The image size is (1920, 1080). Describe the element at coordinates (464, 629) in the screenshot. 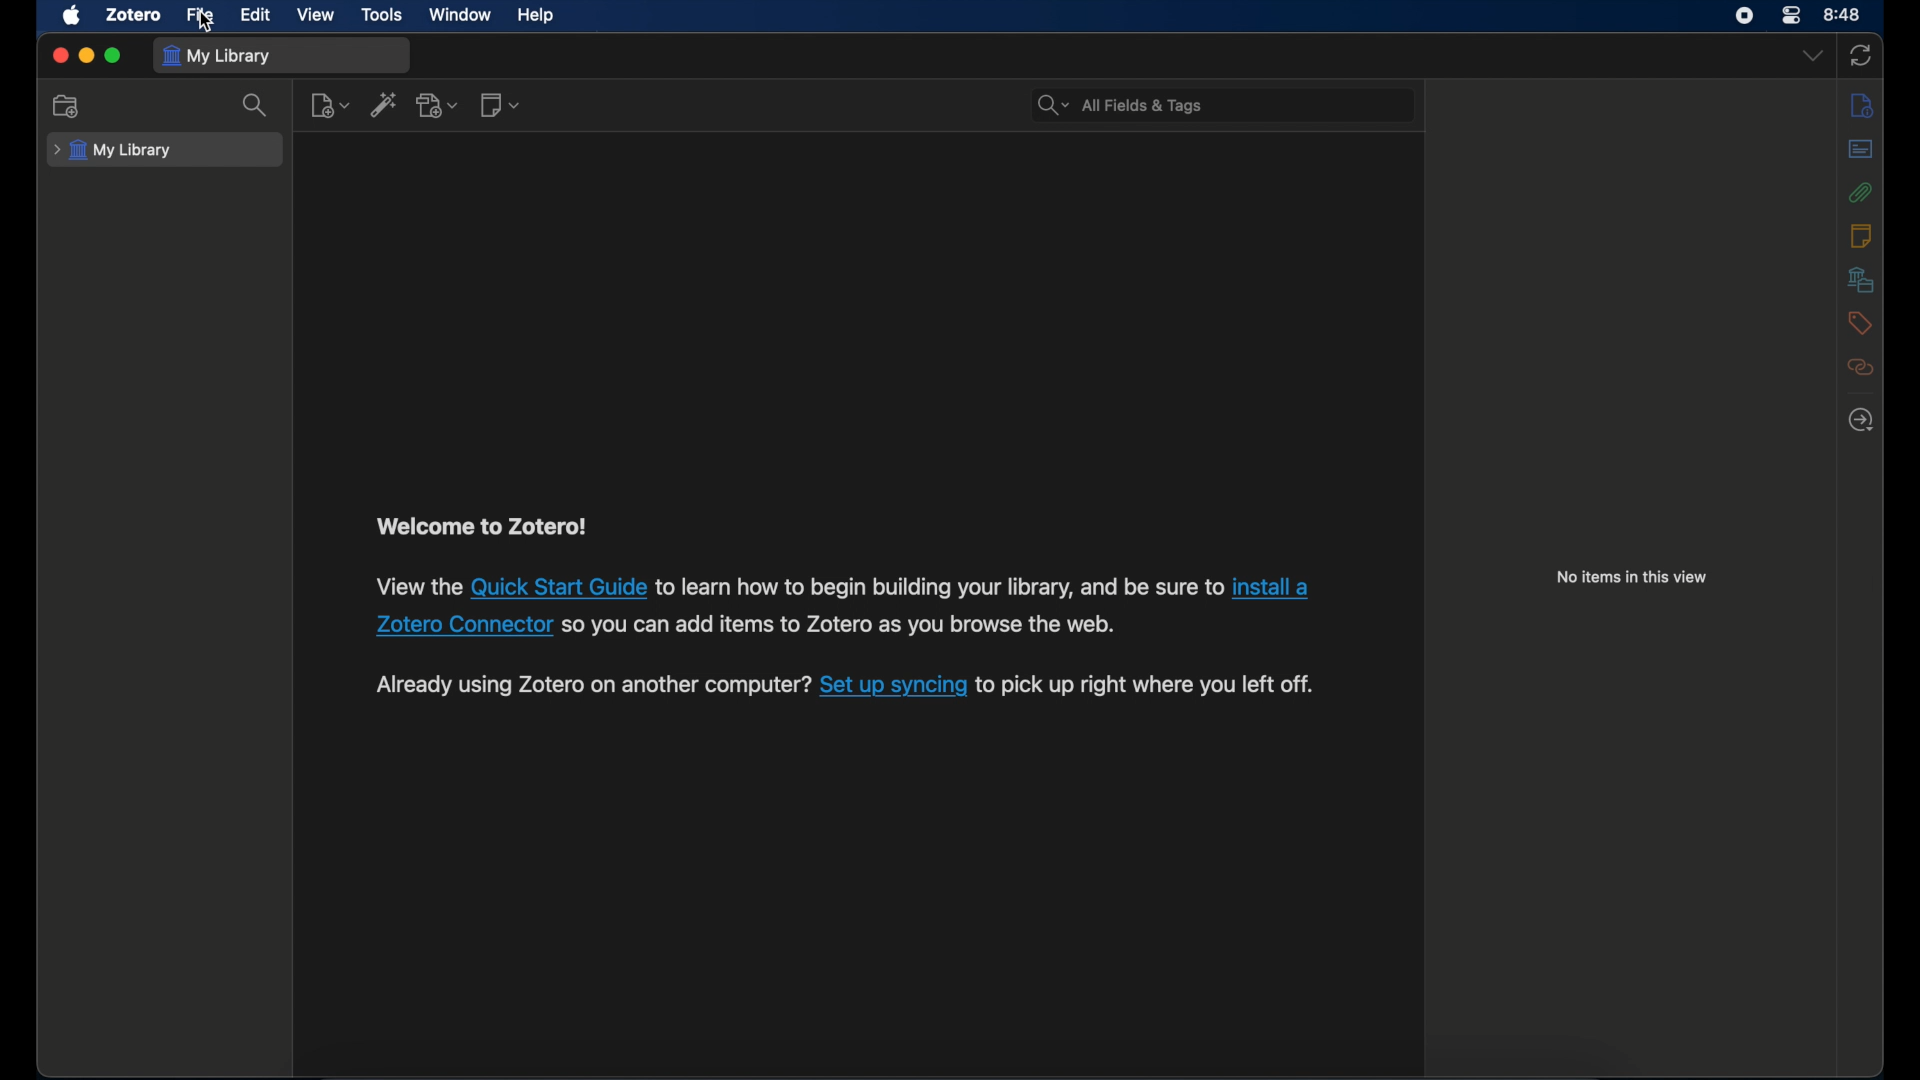

I see `Zotero connector link` at that location.